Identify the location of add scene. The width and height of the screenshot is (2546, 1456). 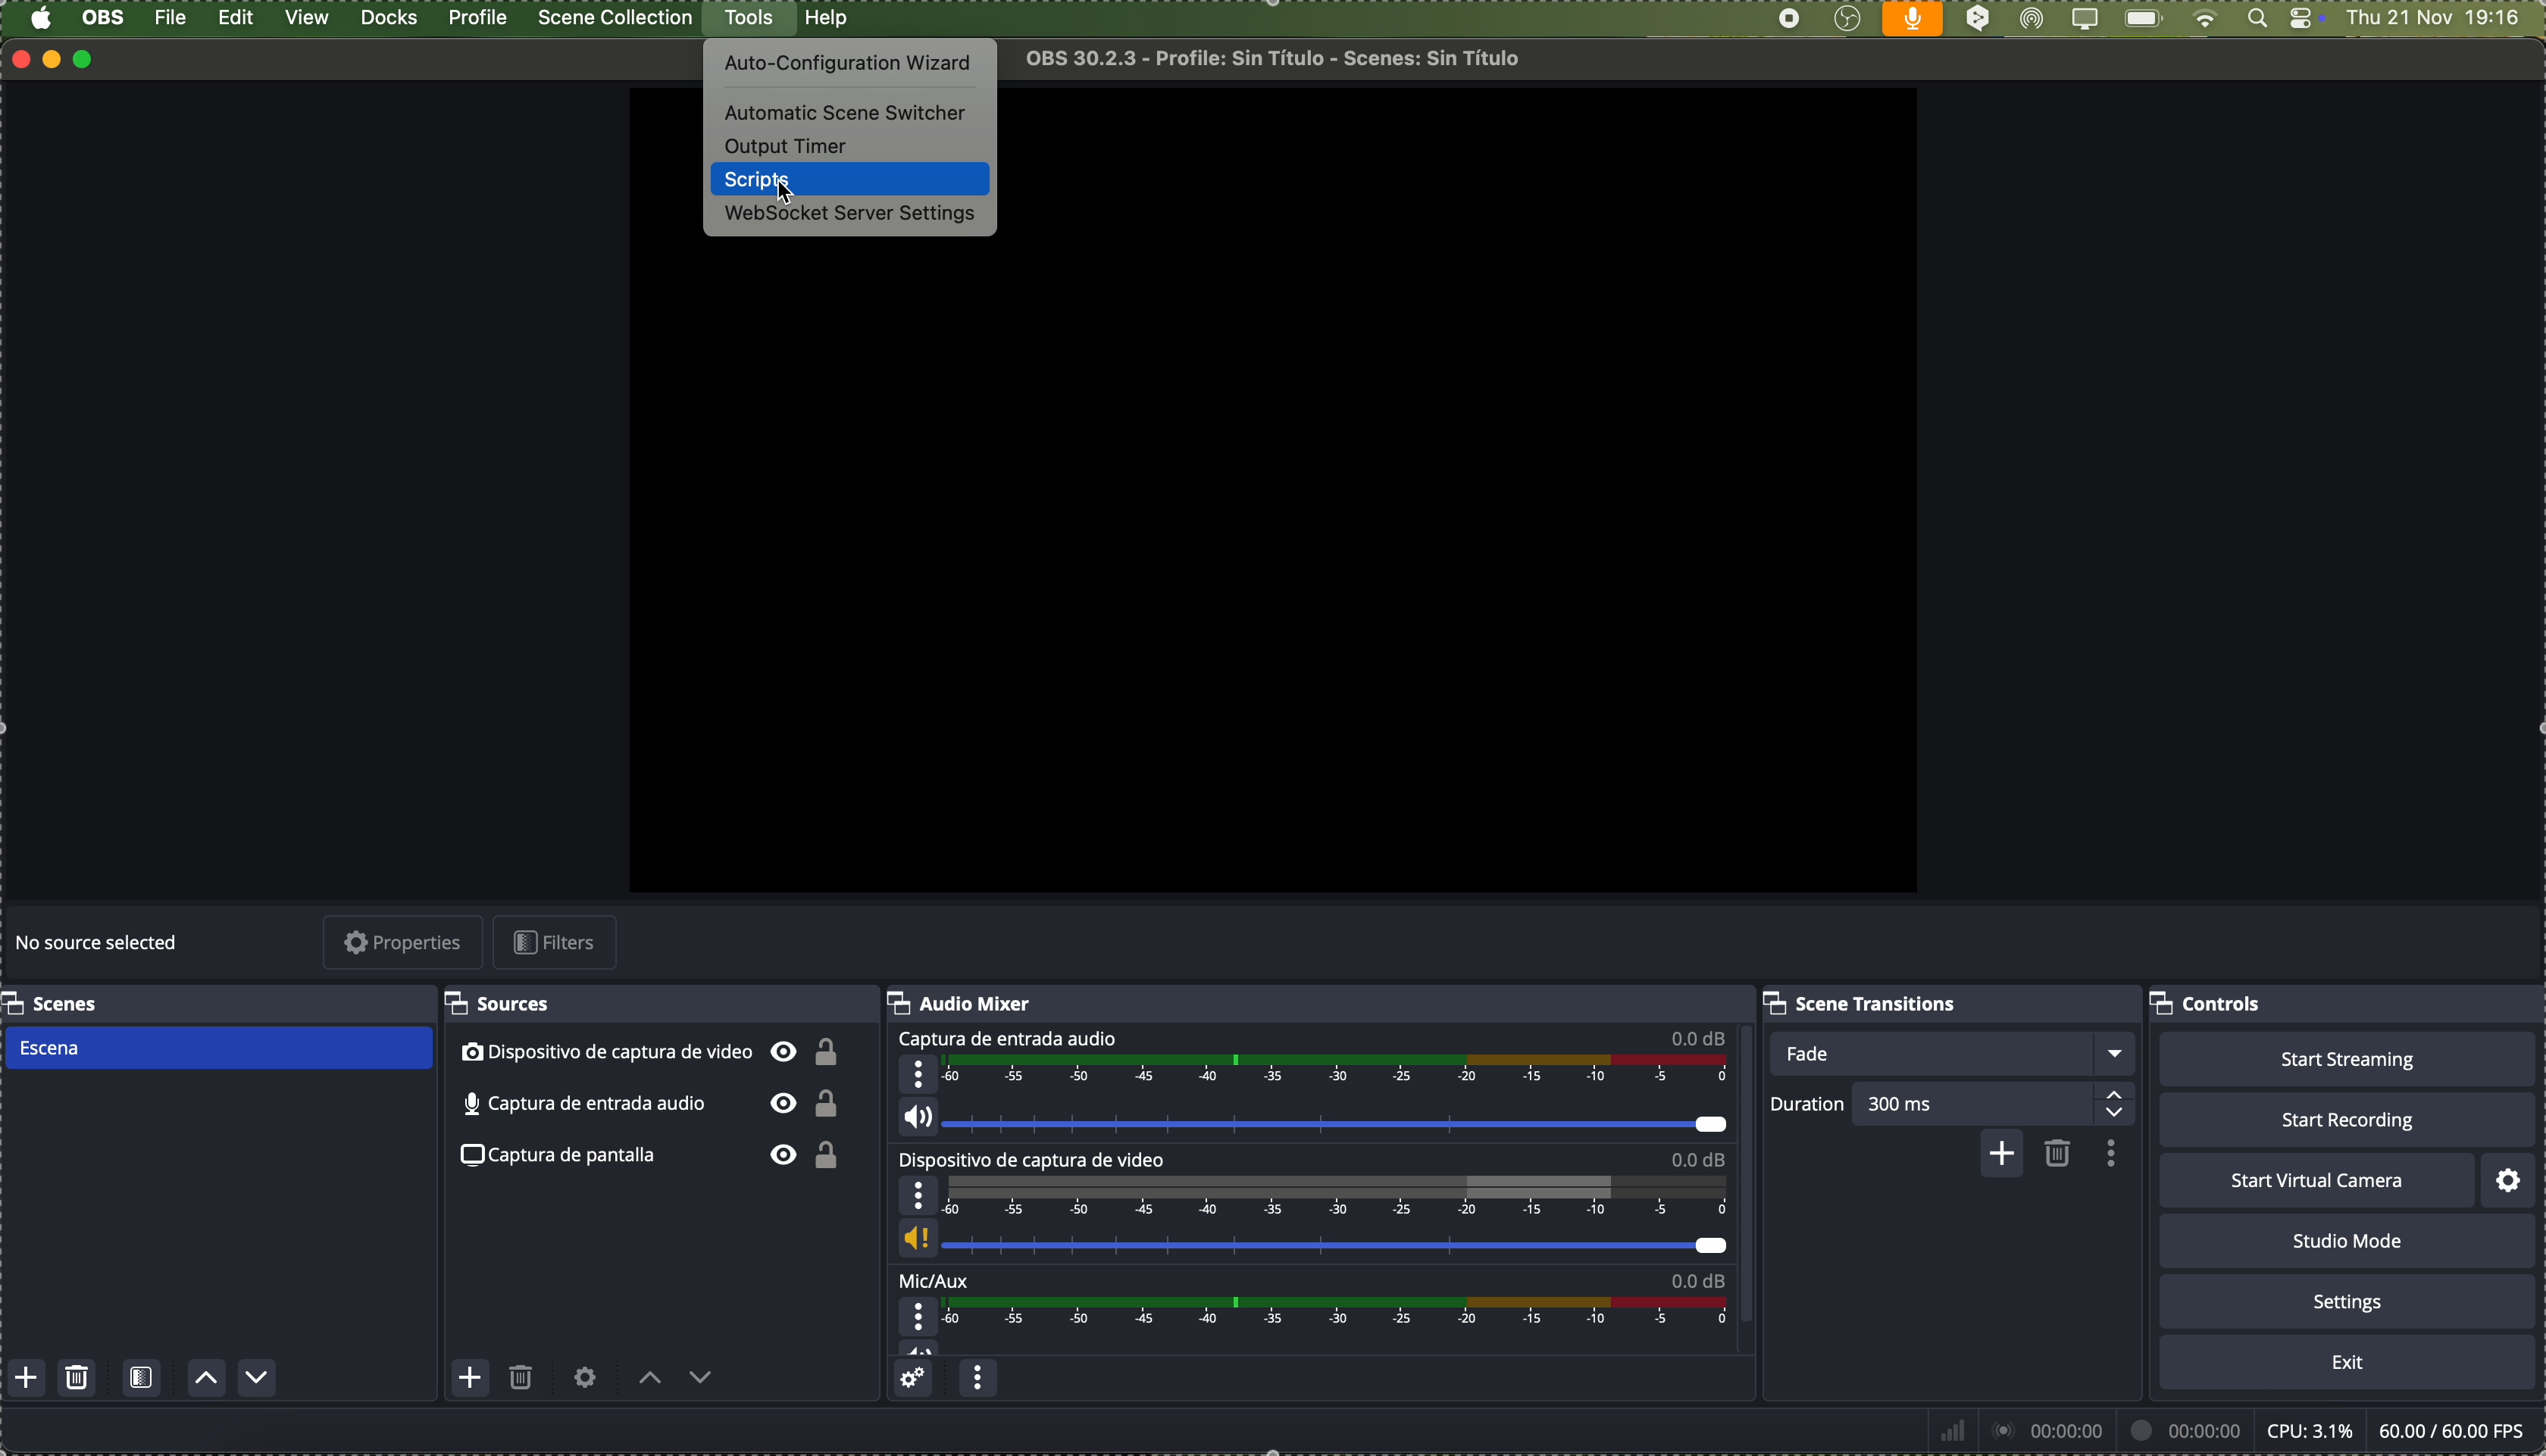
(27, 1379).